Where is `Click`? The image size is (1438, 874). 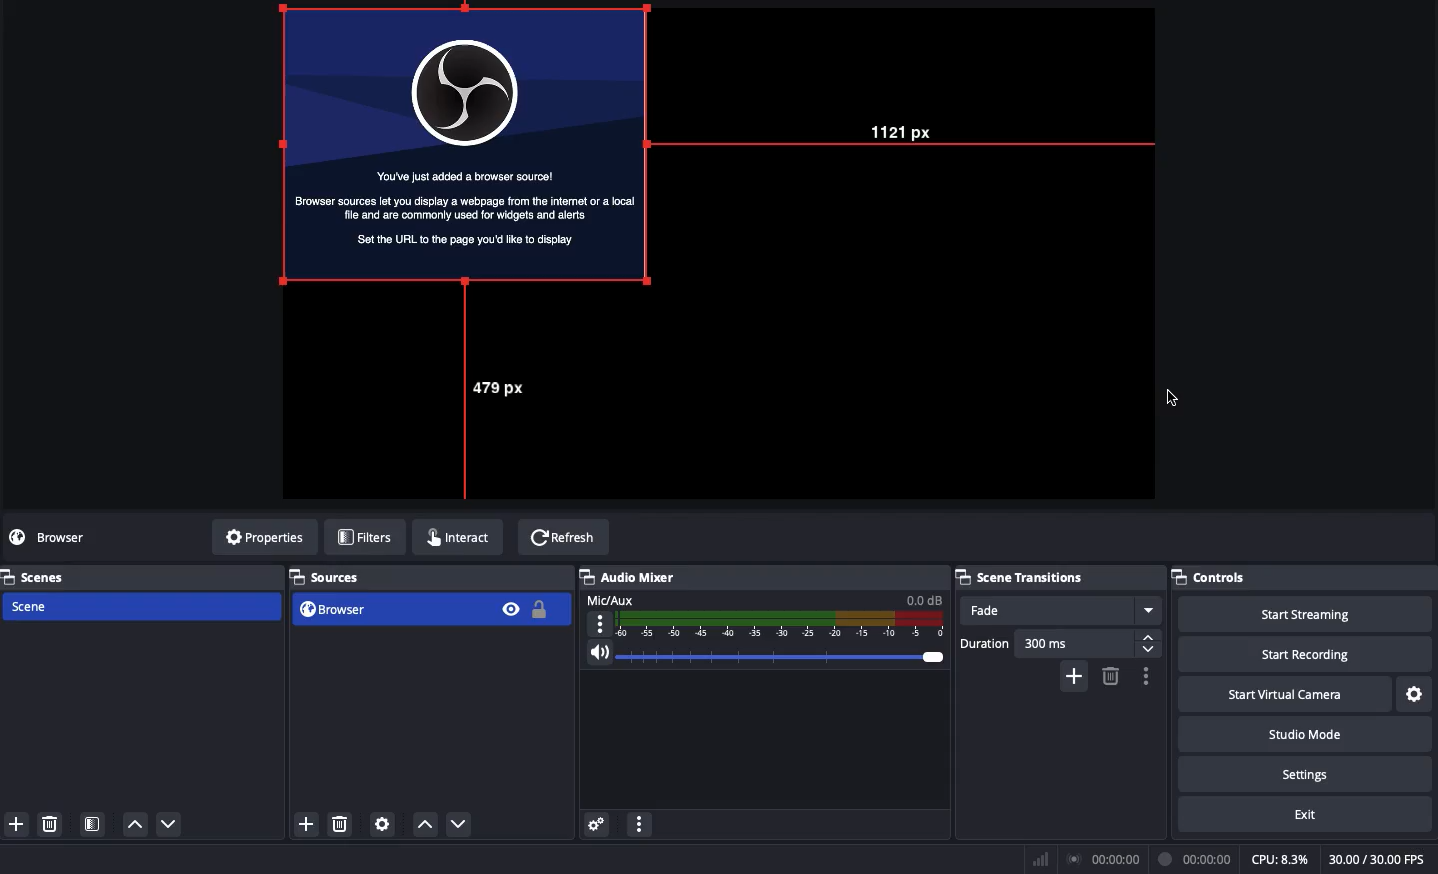 Click is located at coordinates (1173, 398).